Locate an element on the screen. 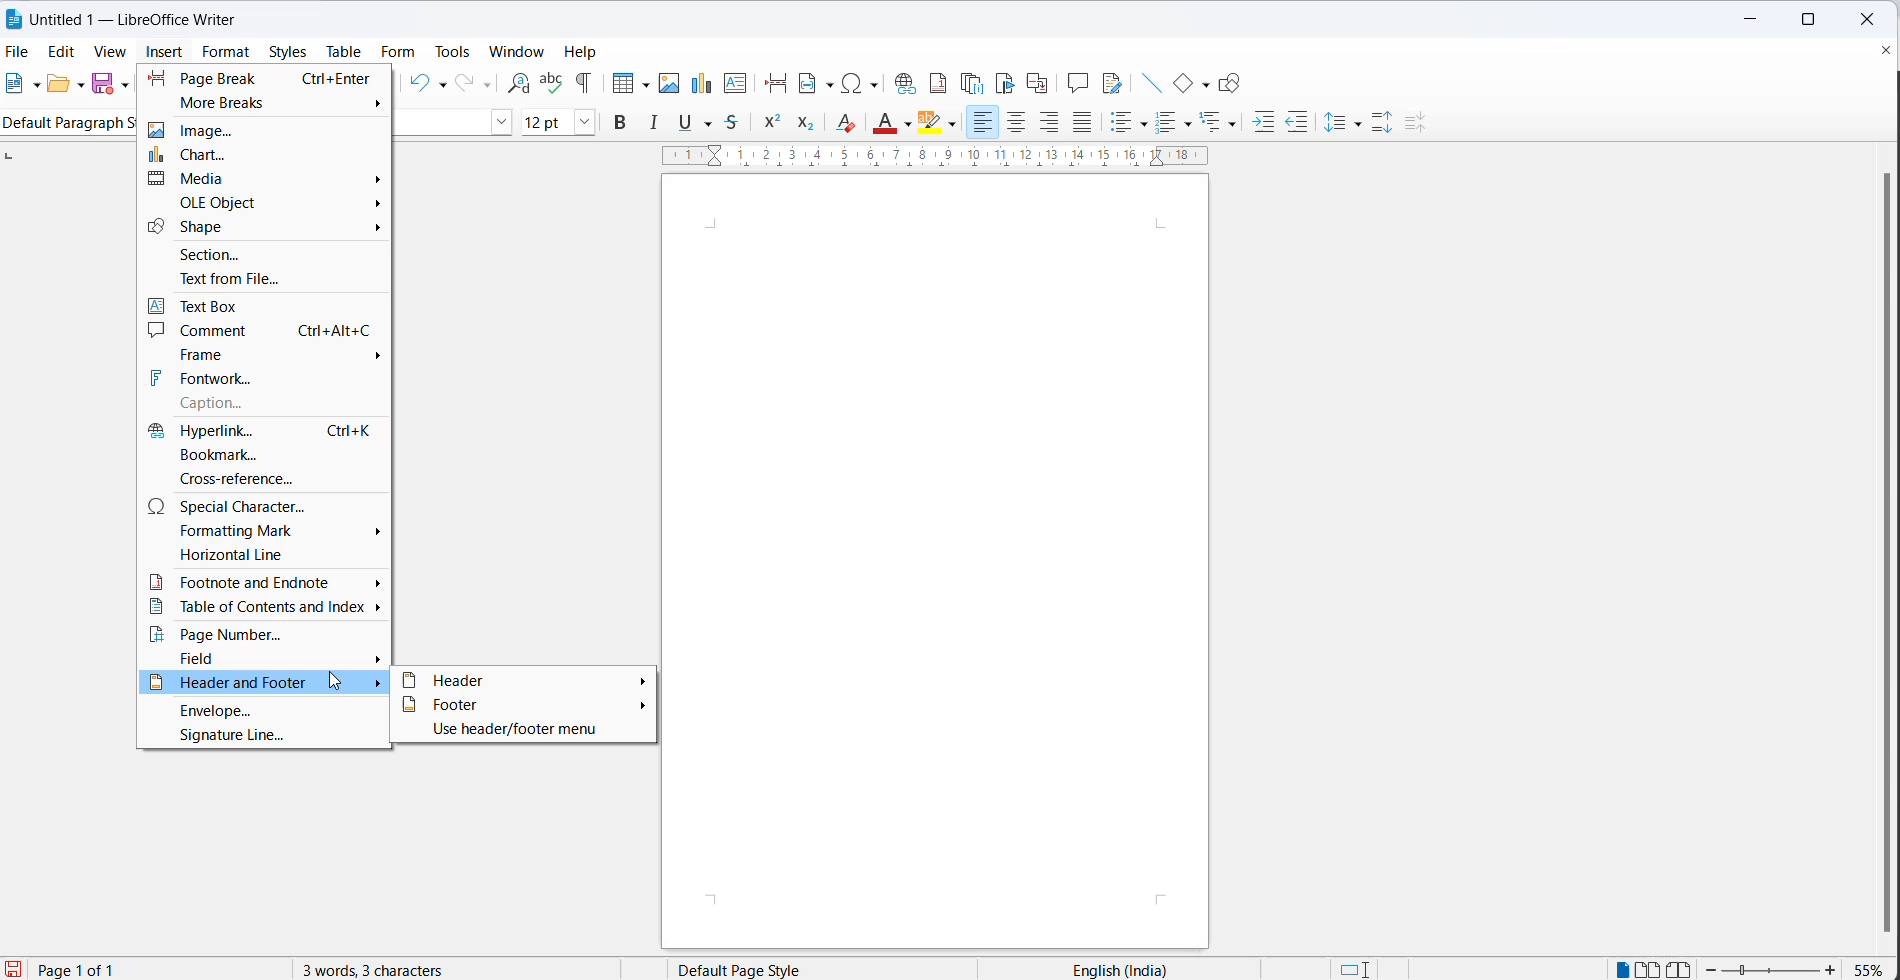  character highlighting icon is located at coordinates (932, 122).